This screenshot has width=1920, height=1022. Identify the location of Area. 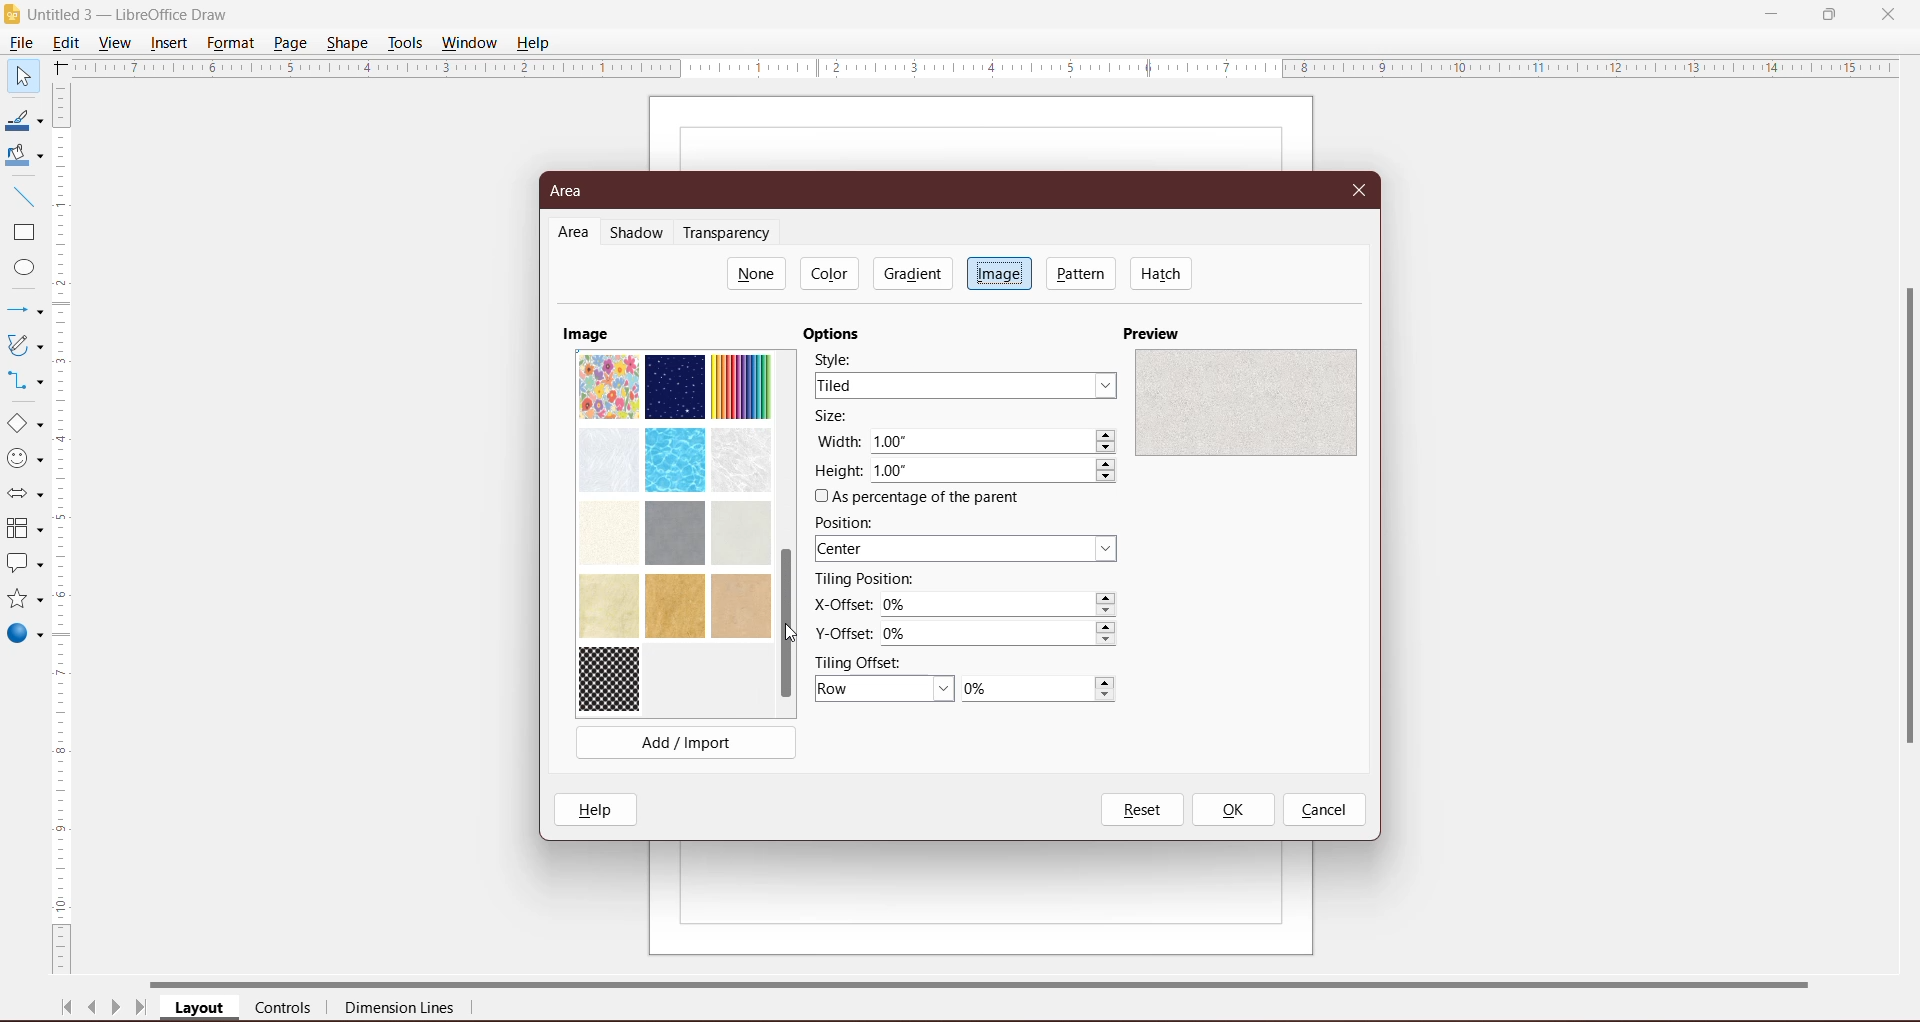
(574, 233).